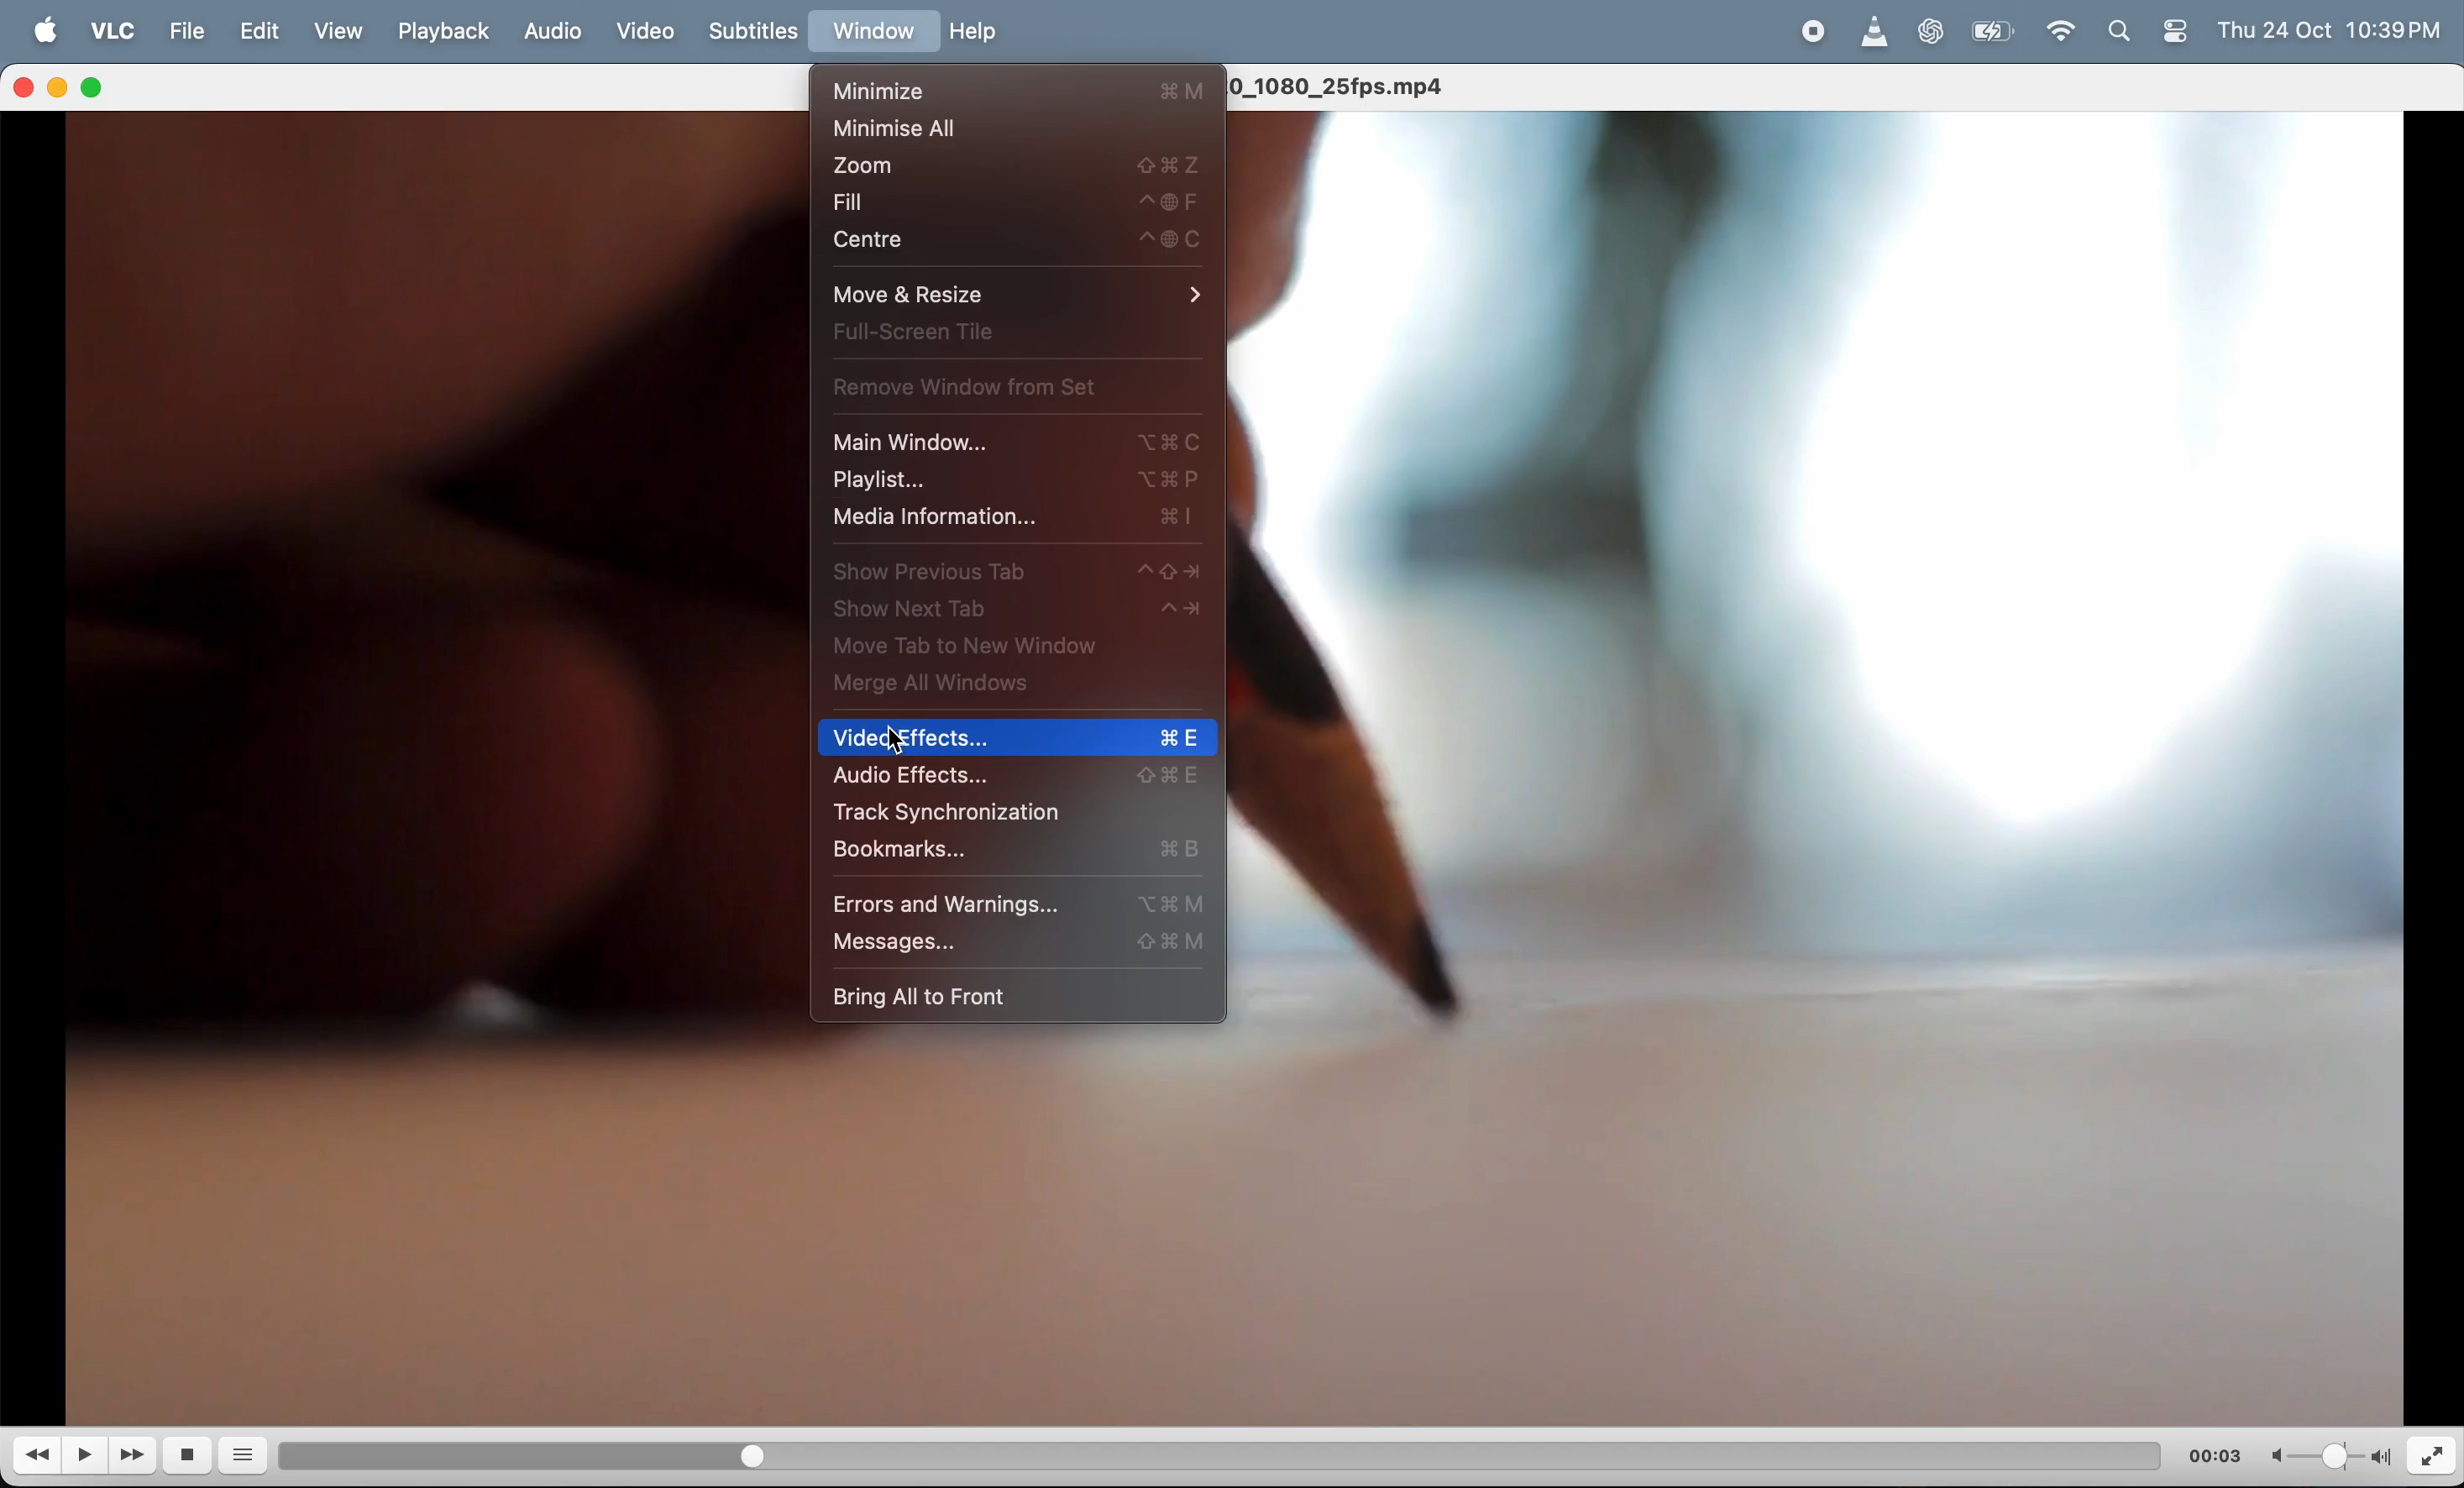  What do you see at coordinates (2064, 36) in the screenshot?
I see `wifi` at bounding box center [2064, 36].